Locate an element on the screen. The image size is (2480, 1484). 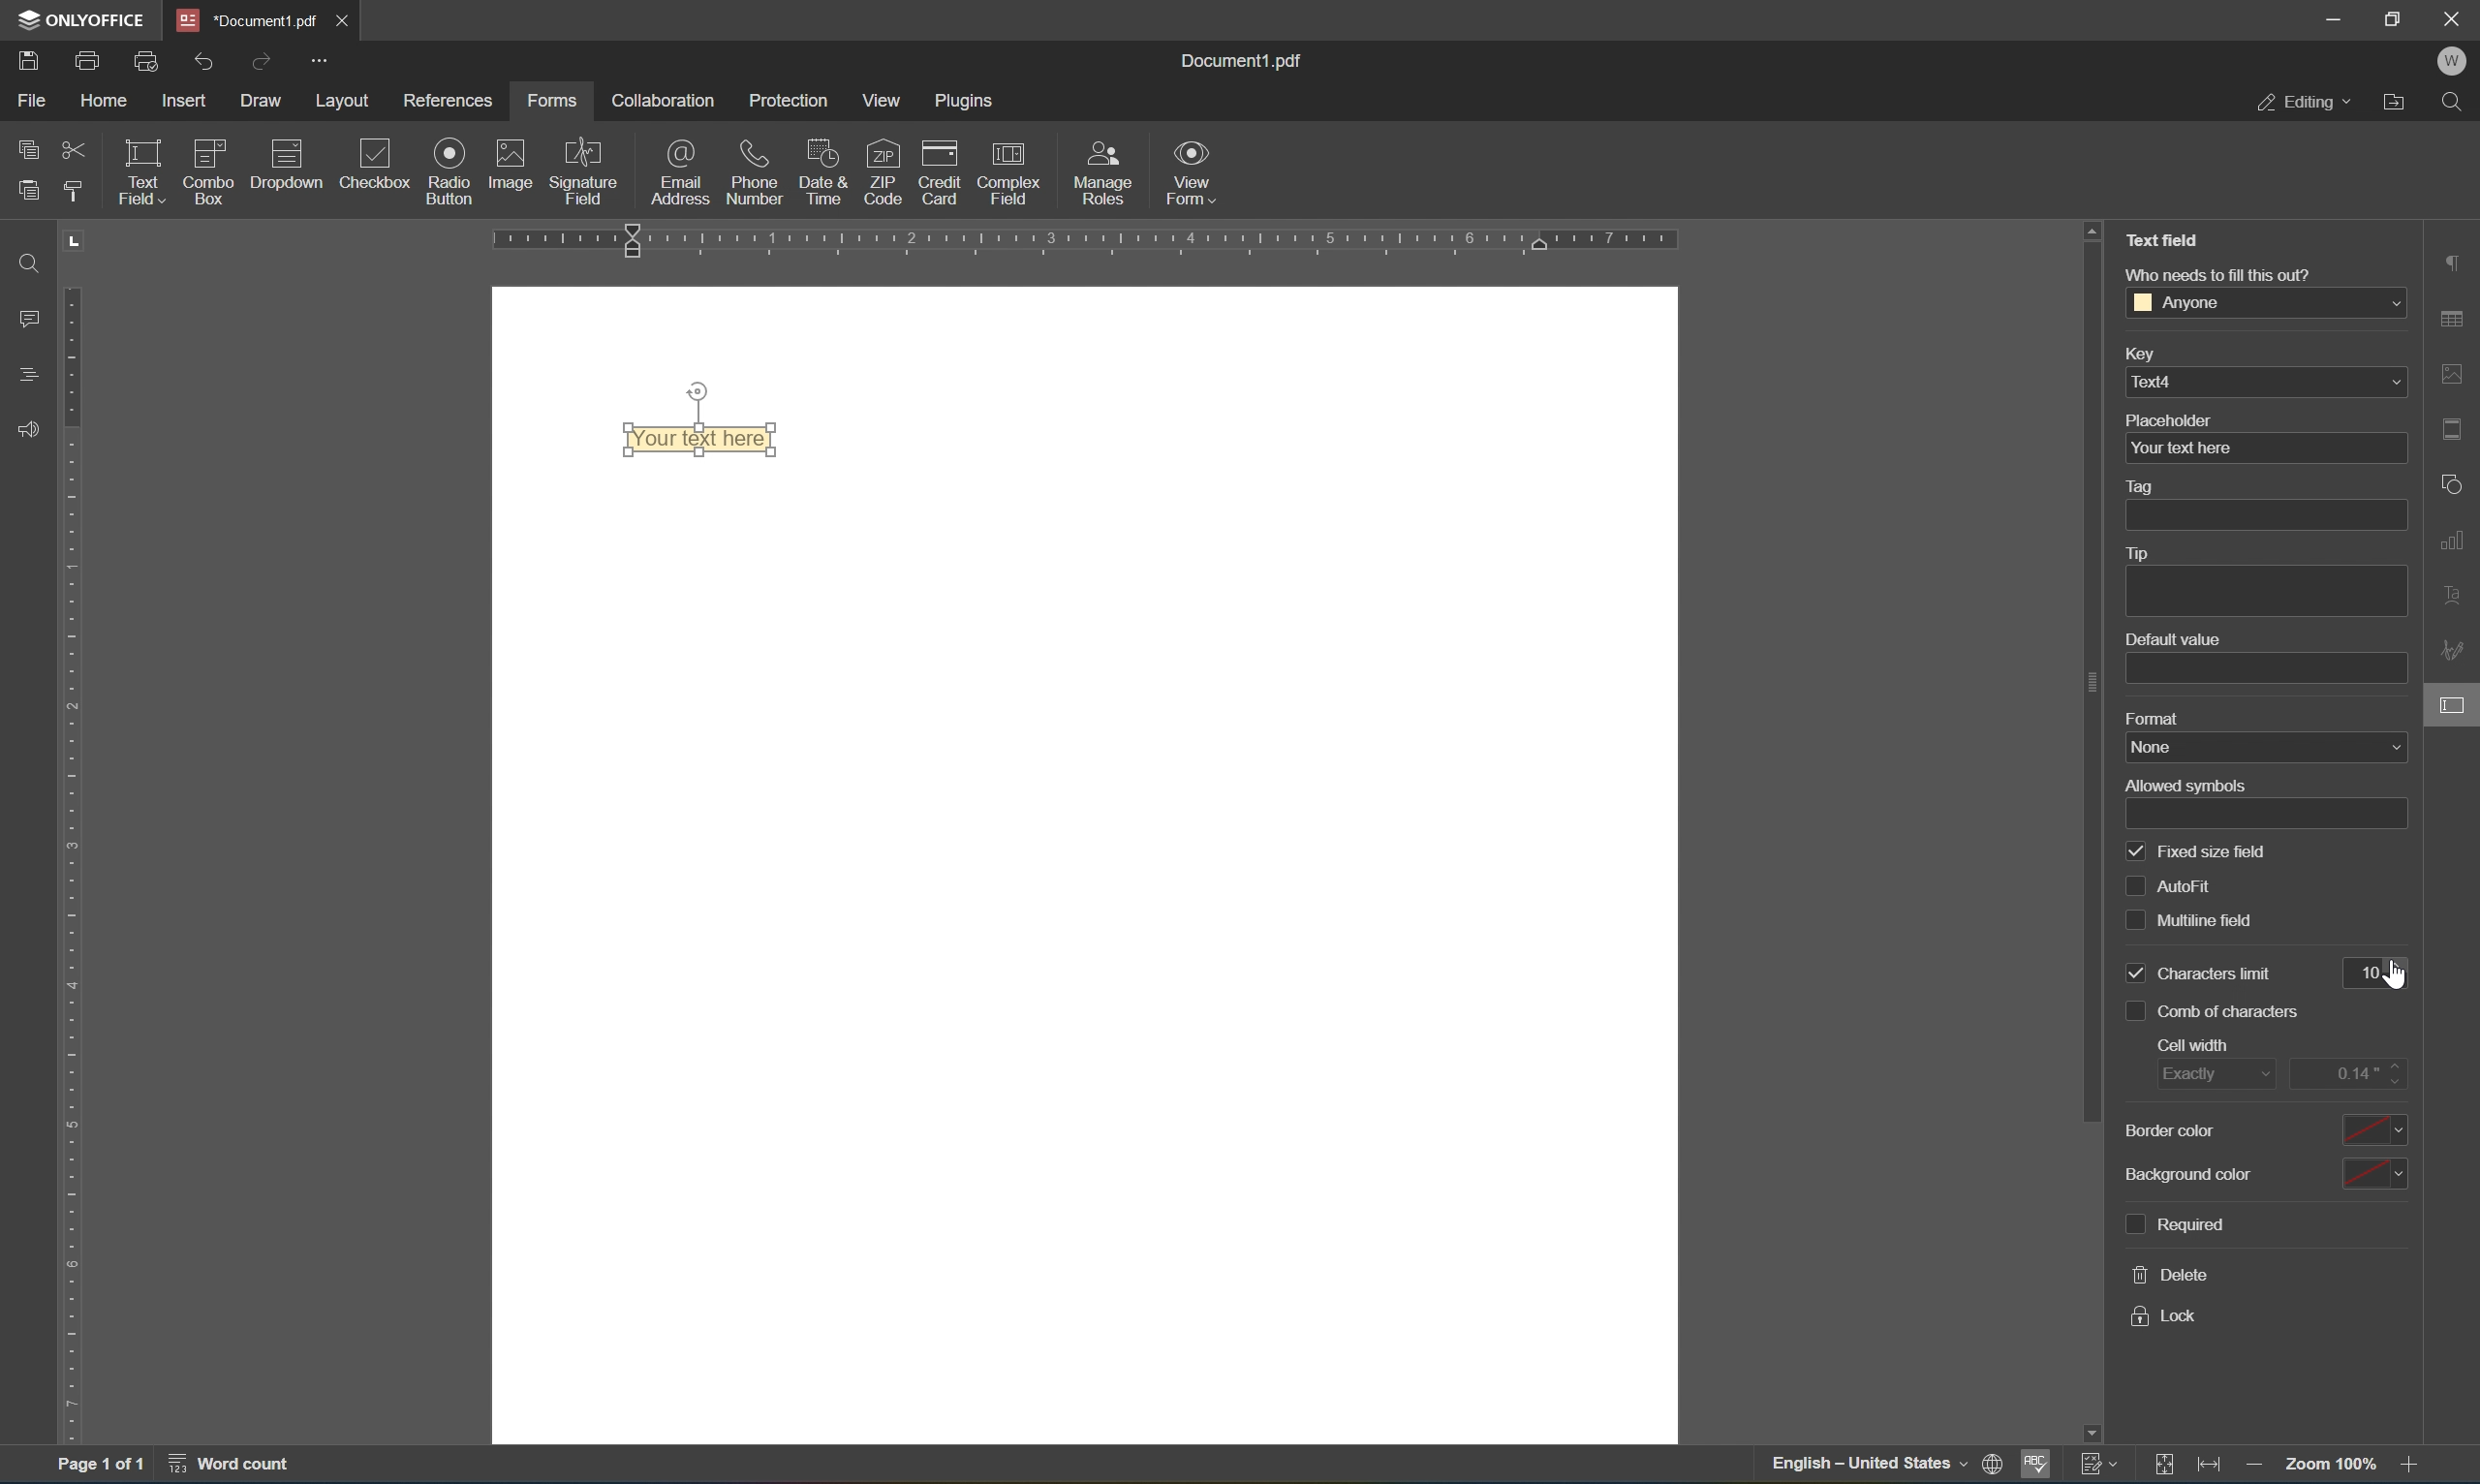
scroll down is located at coordinates (2096, 1428).